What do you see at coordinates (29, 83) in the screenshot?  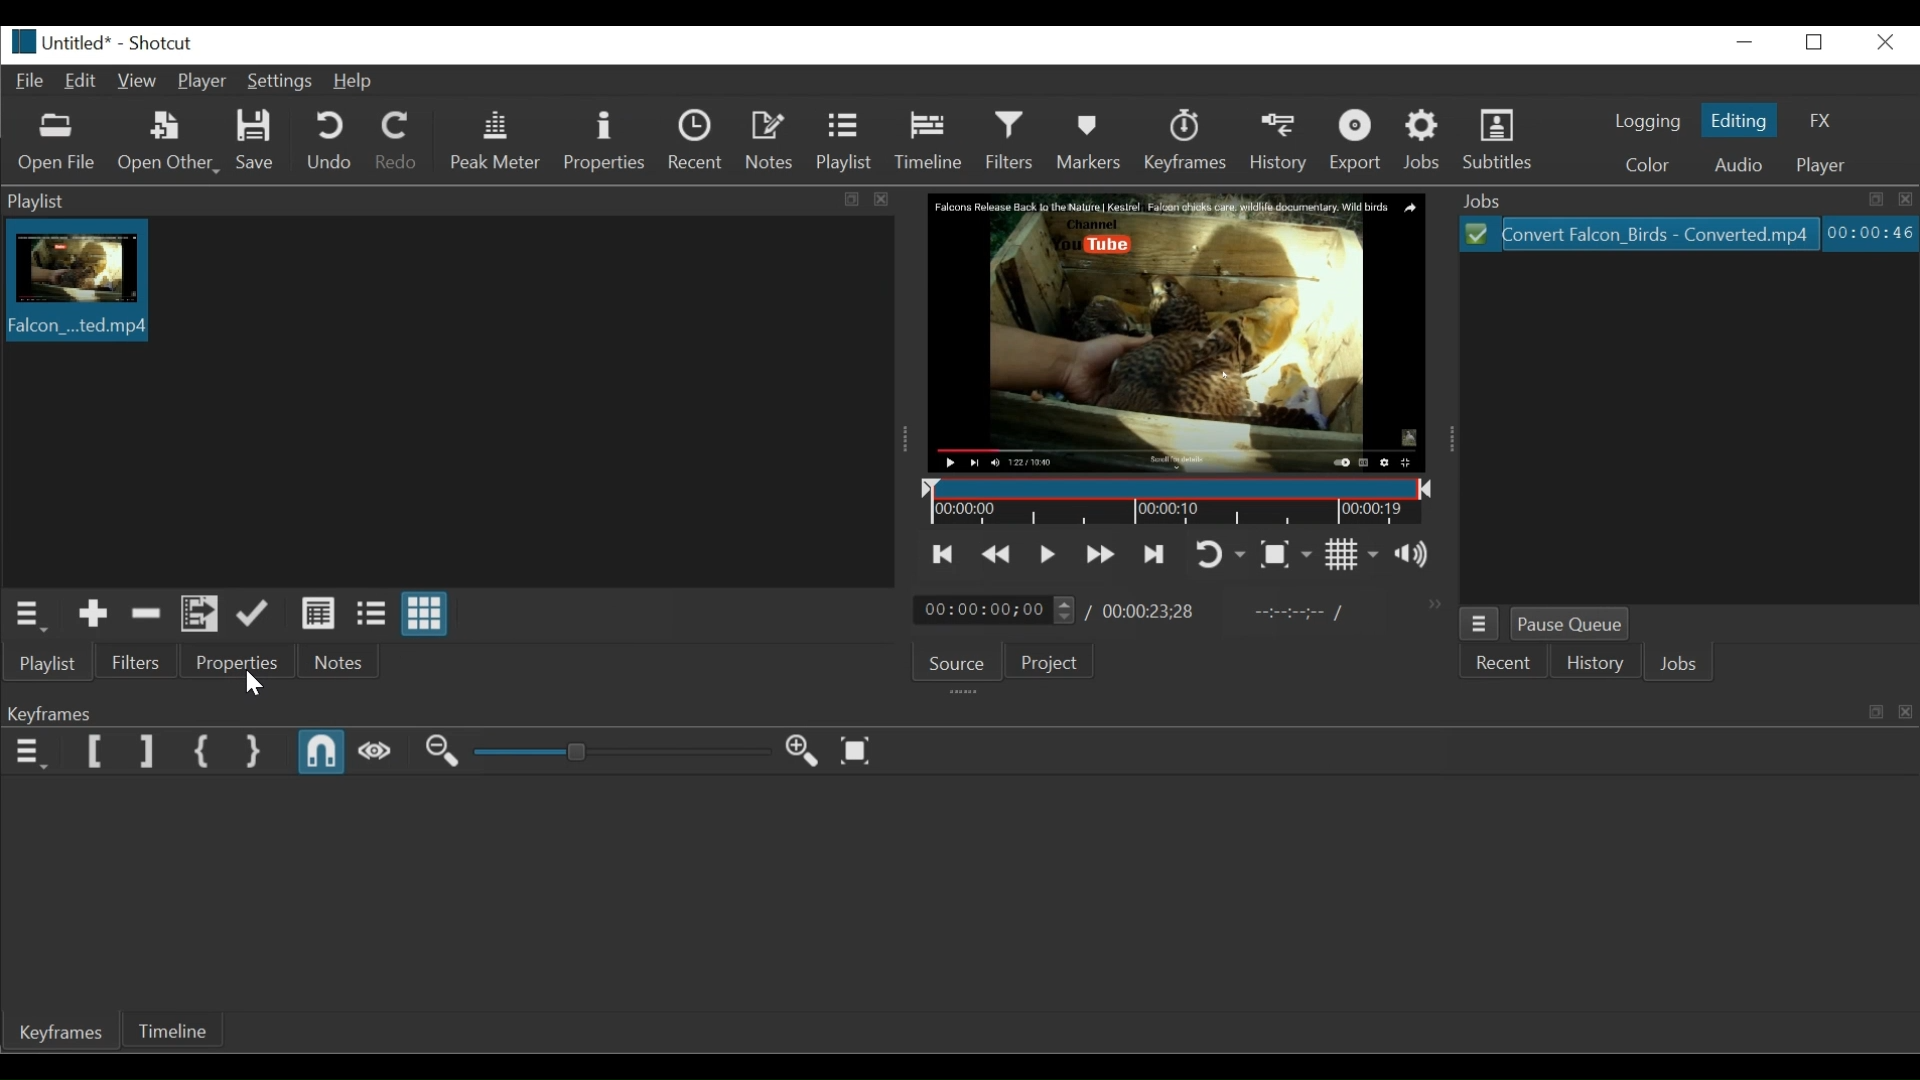 I see `File` at bounding box center [29, 83].